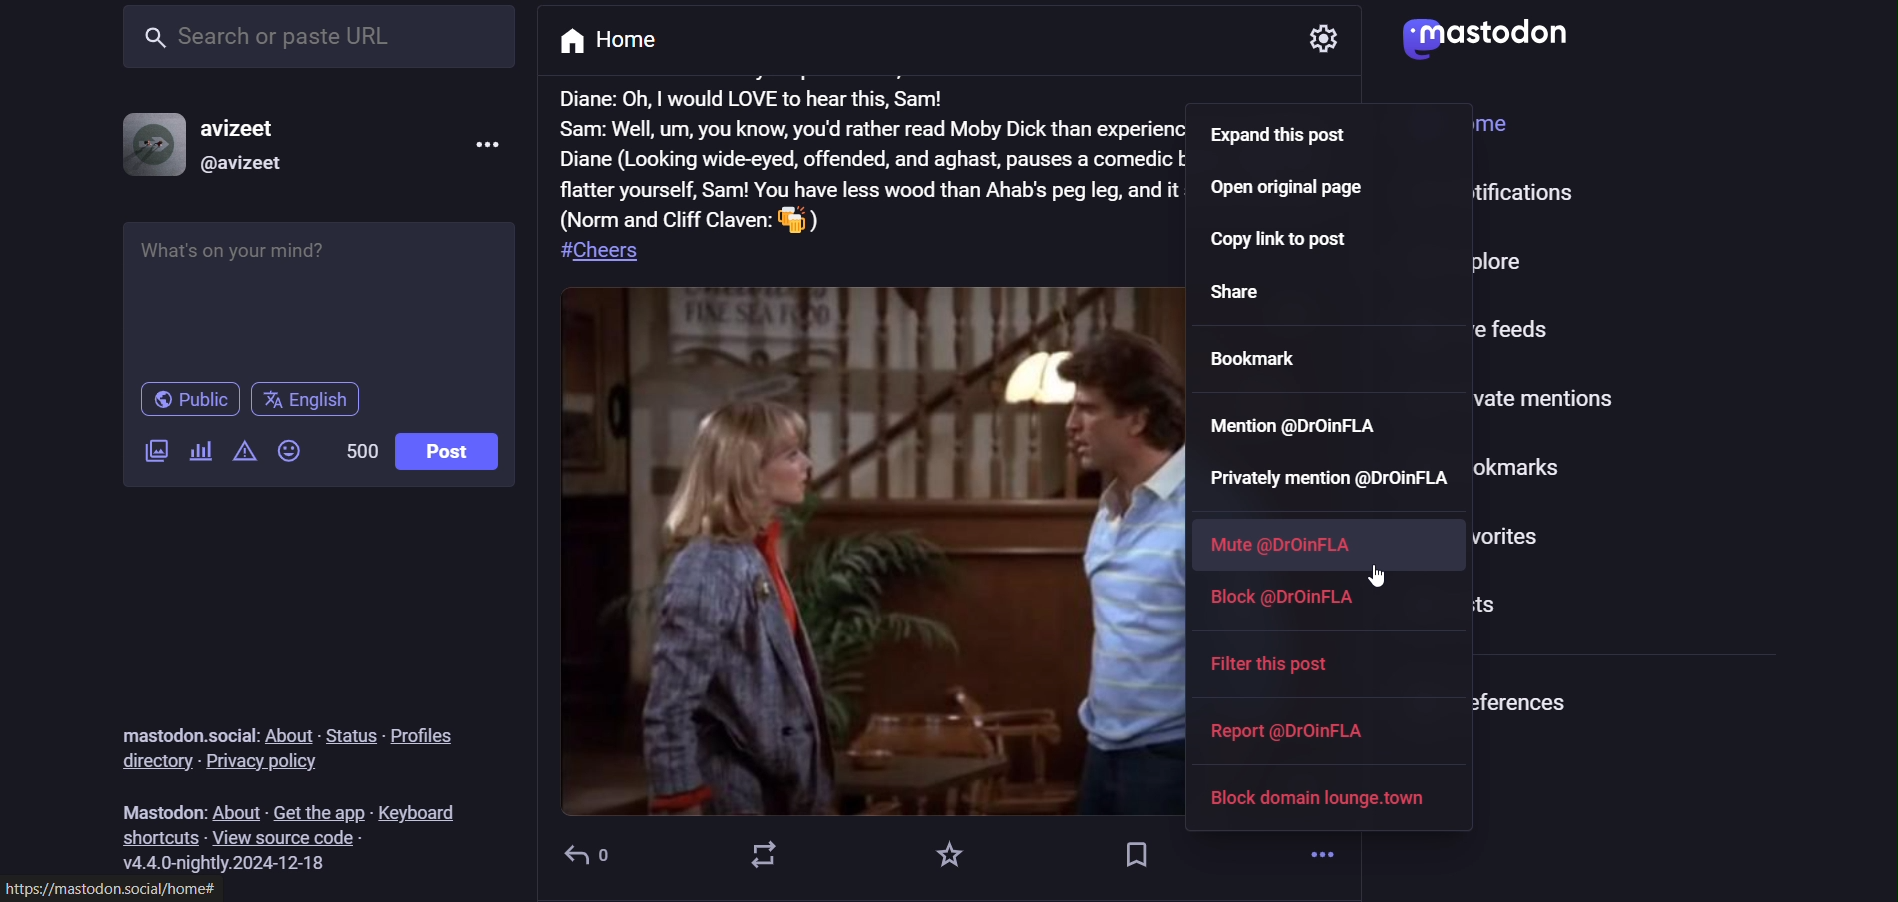 The image size is (1898, 902). Describe the element at coordinates (293, 454) in the screenshot. I see `emojis` at that location.